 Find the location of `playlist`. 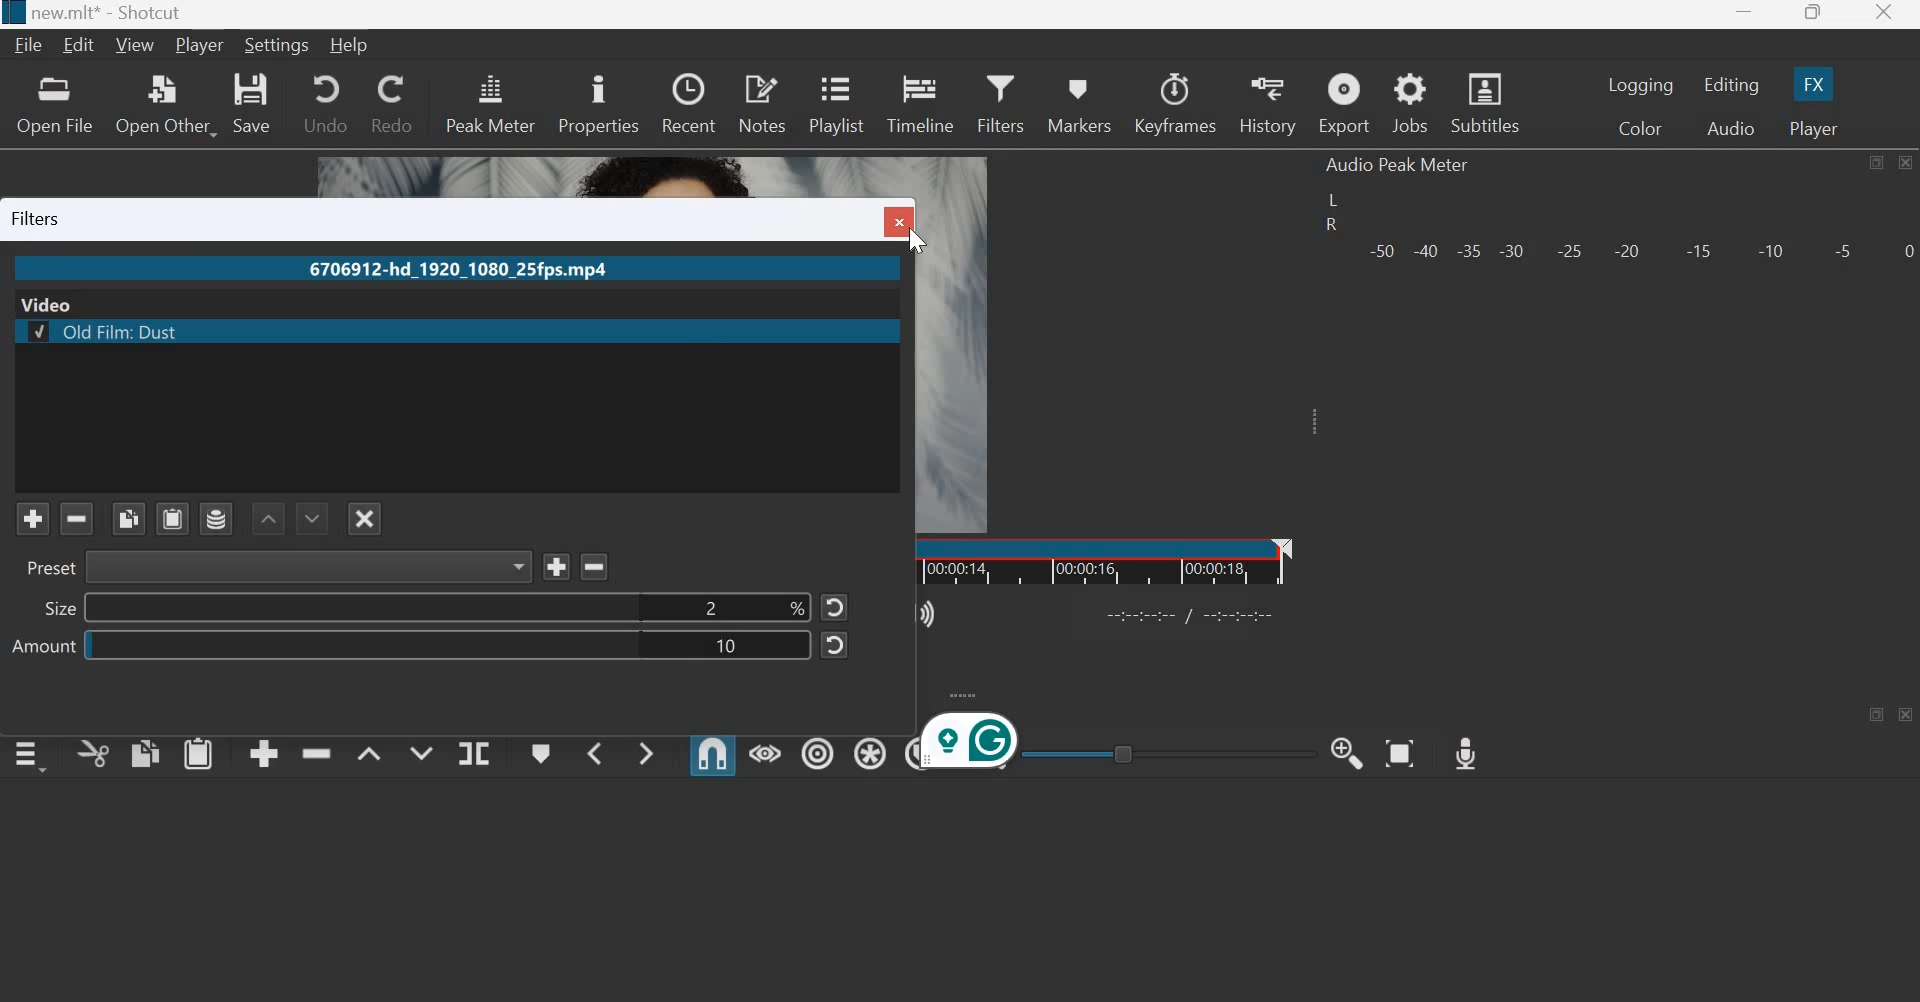

playlist is located at coordinates (835, 101).